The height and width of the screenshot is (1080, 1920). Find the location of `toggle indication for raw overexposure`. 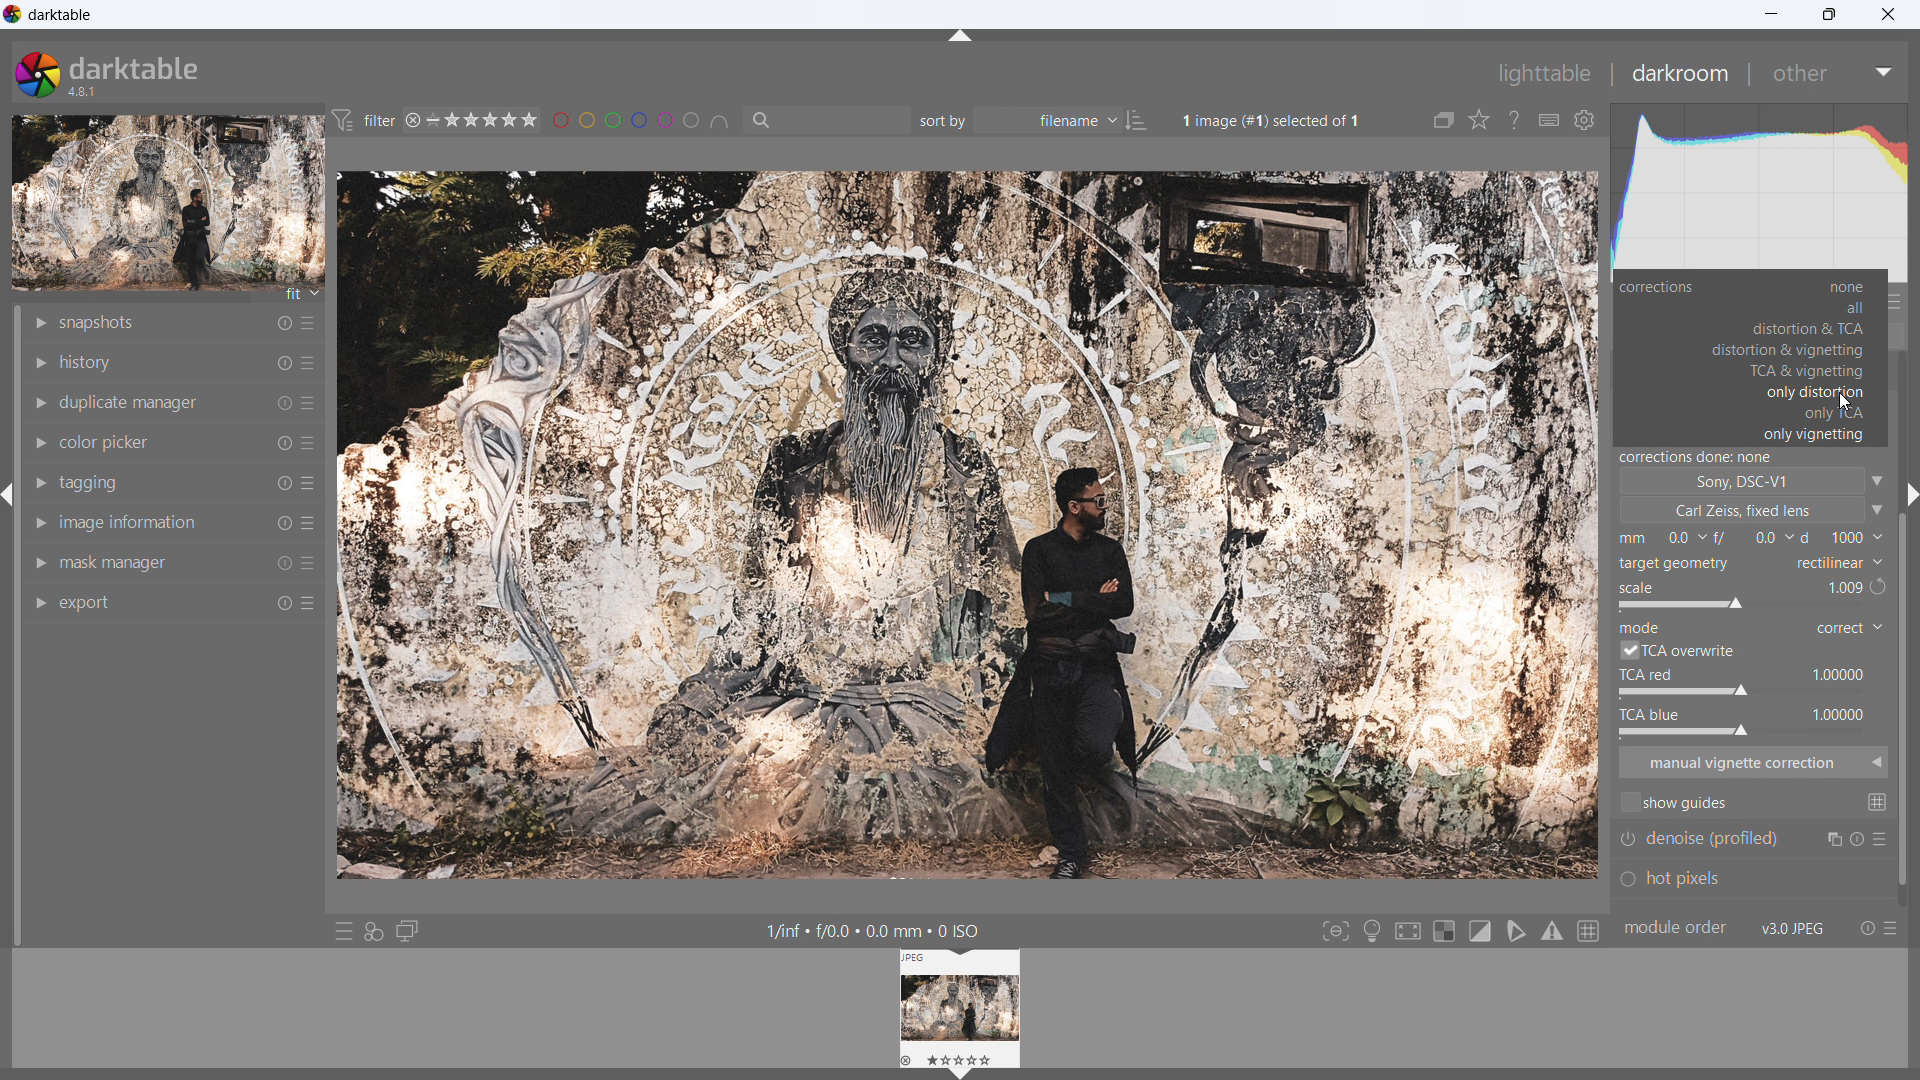

toggle indication for raw overexposure is located at coordinates (1445, 931).